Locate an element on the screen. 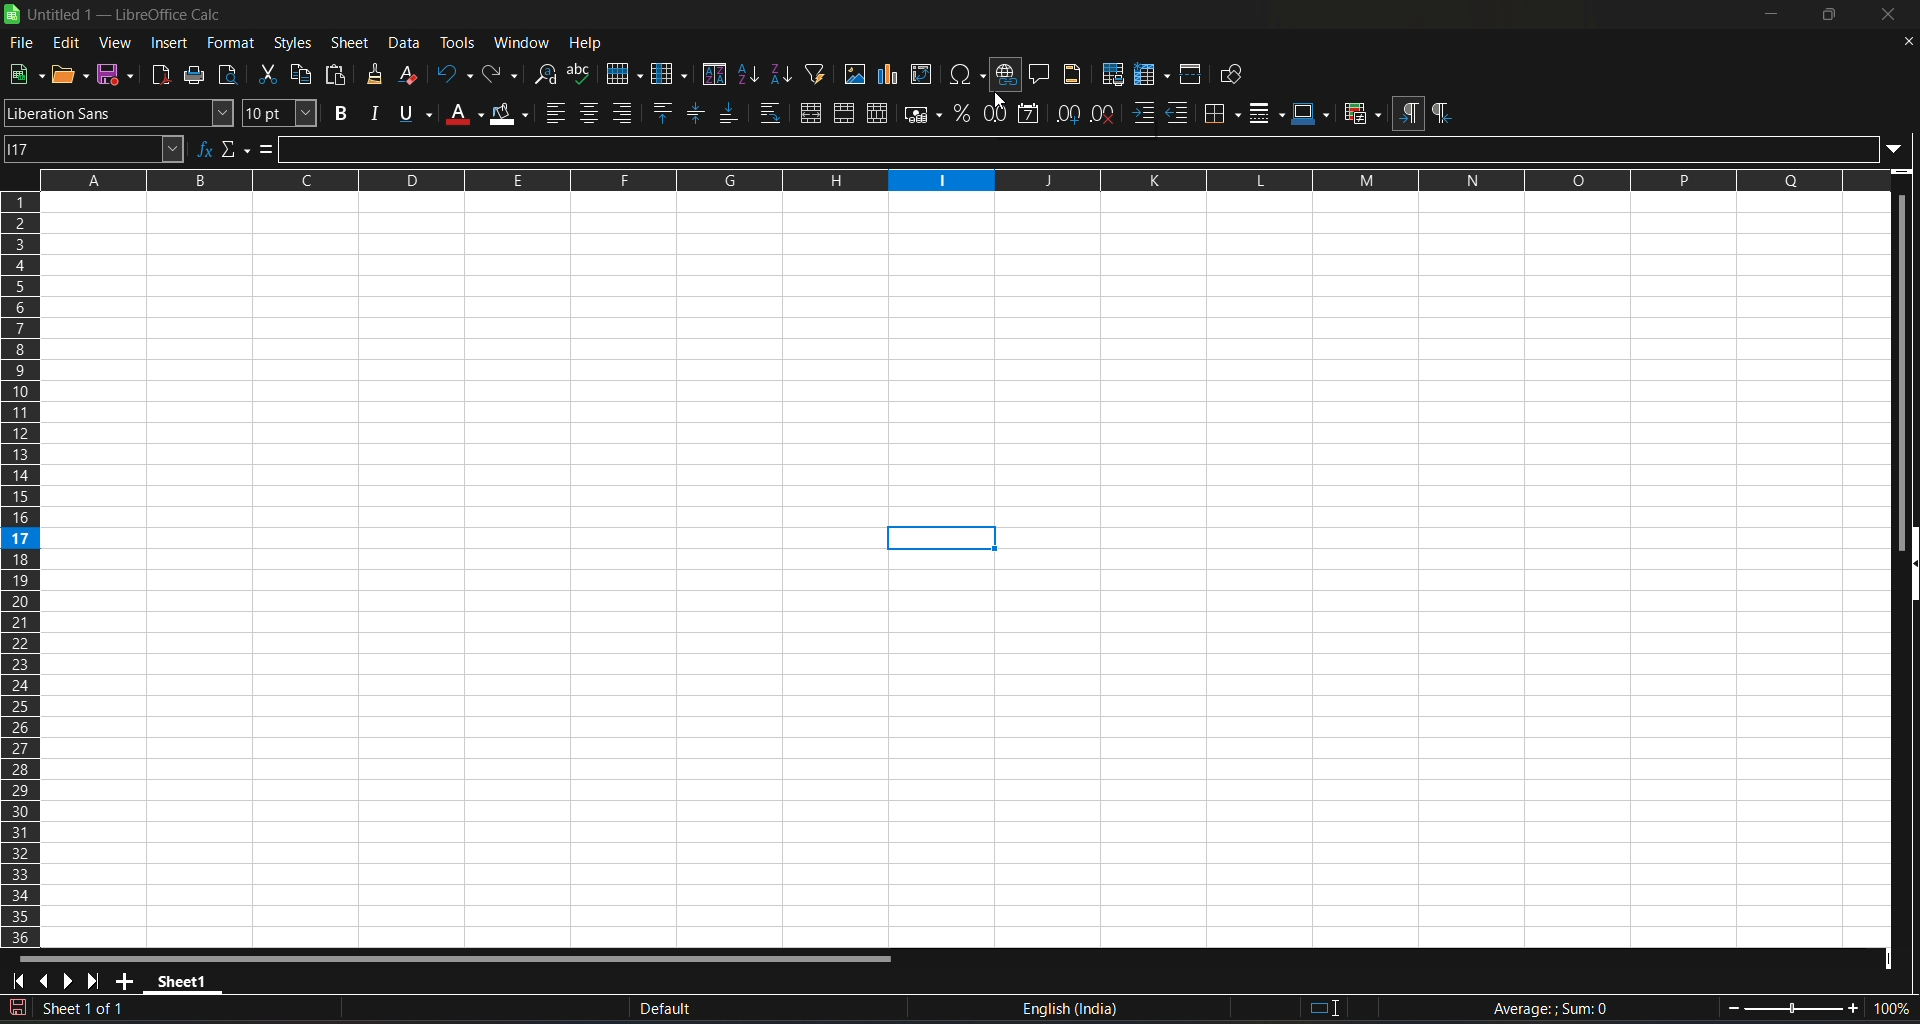 This screenshot has height=1024, width=1920. sort ascending is located at coordinates (750, 74).